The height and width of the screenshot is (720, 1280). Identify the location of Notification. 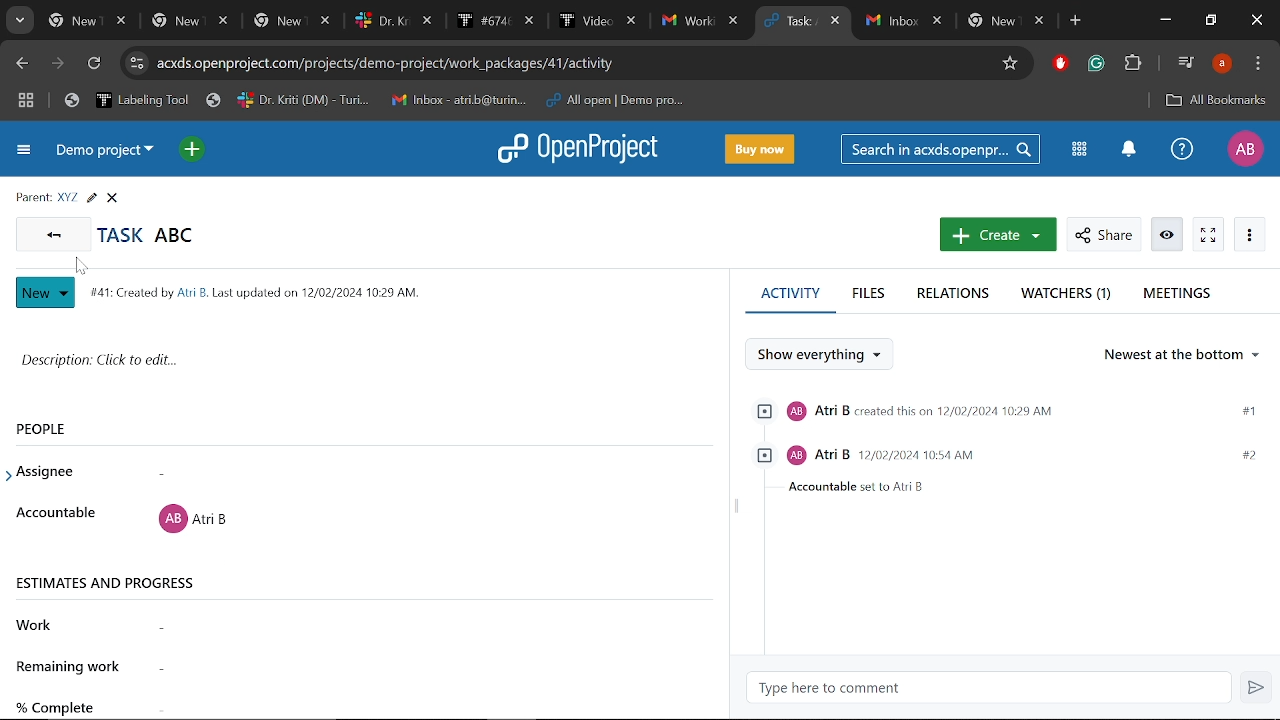
(1132, 151).